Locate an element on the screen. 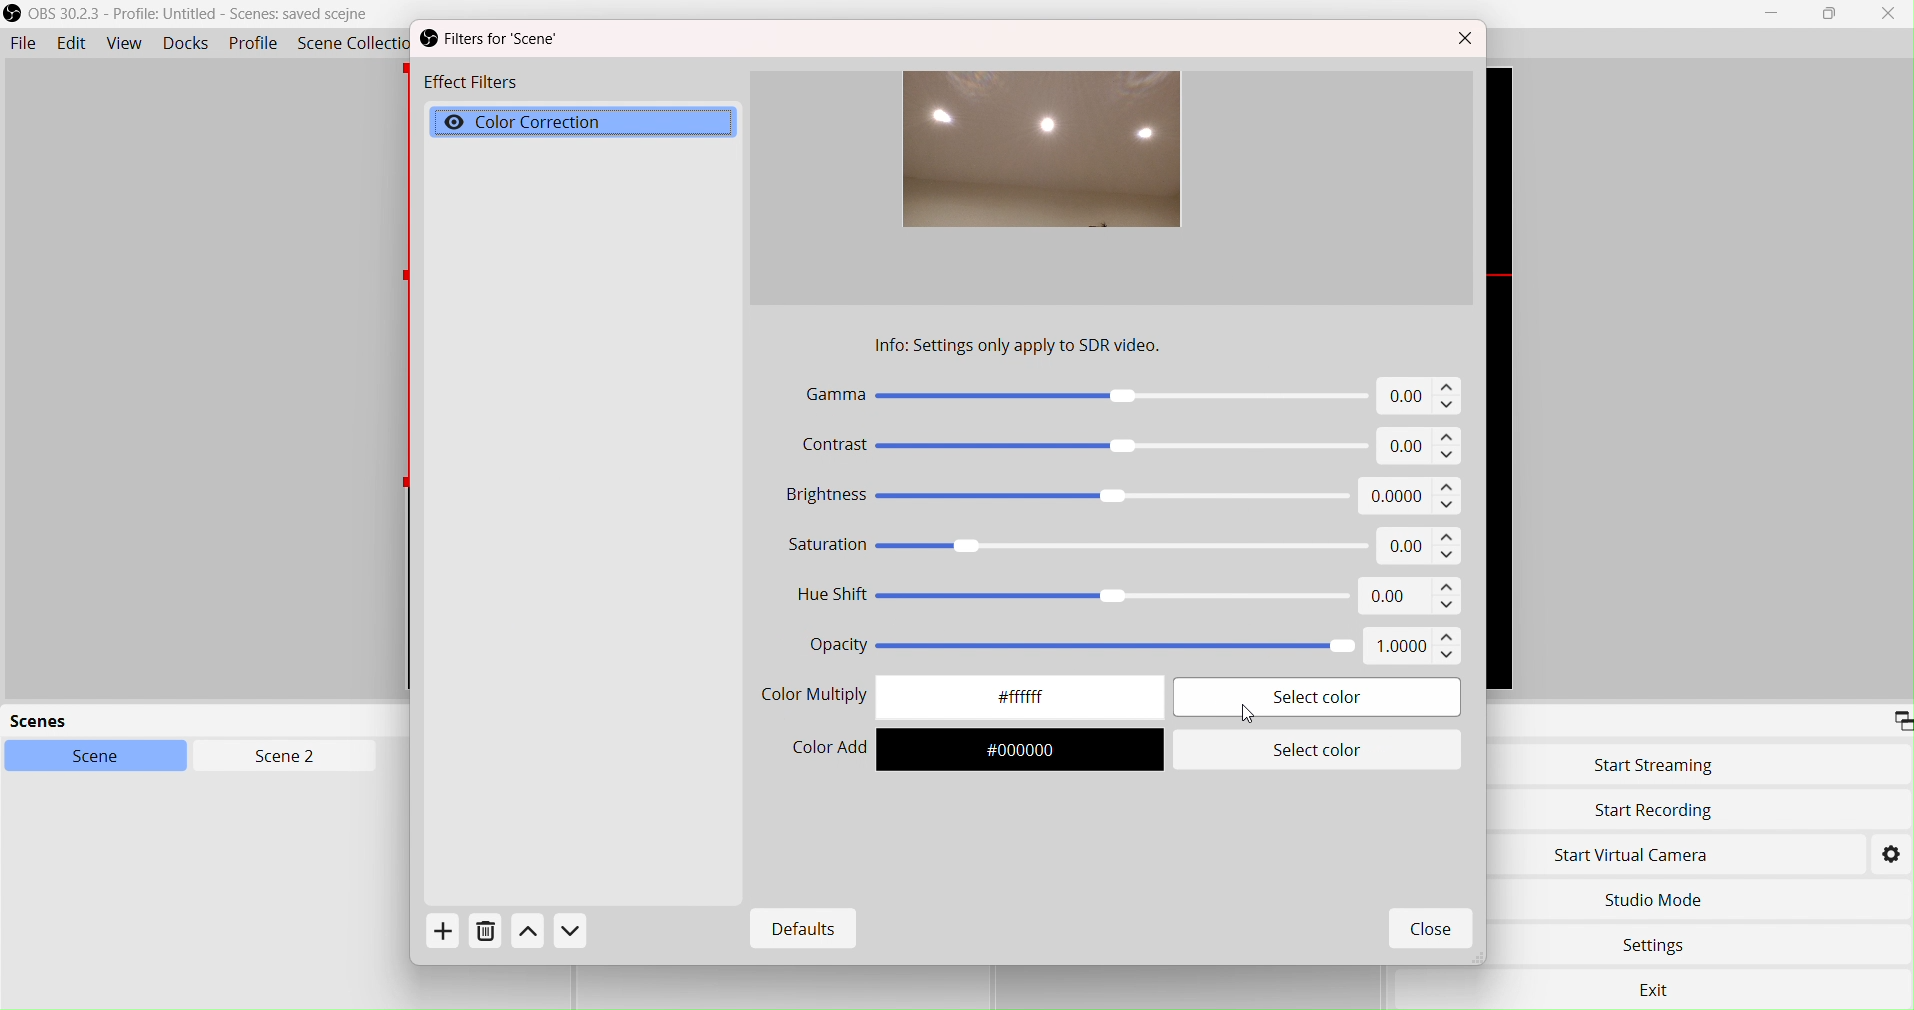  Scene is located at coordinates (107, 757).